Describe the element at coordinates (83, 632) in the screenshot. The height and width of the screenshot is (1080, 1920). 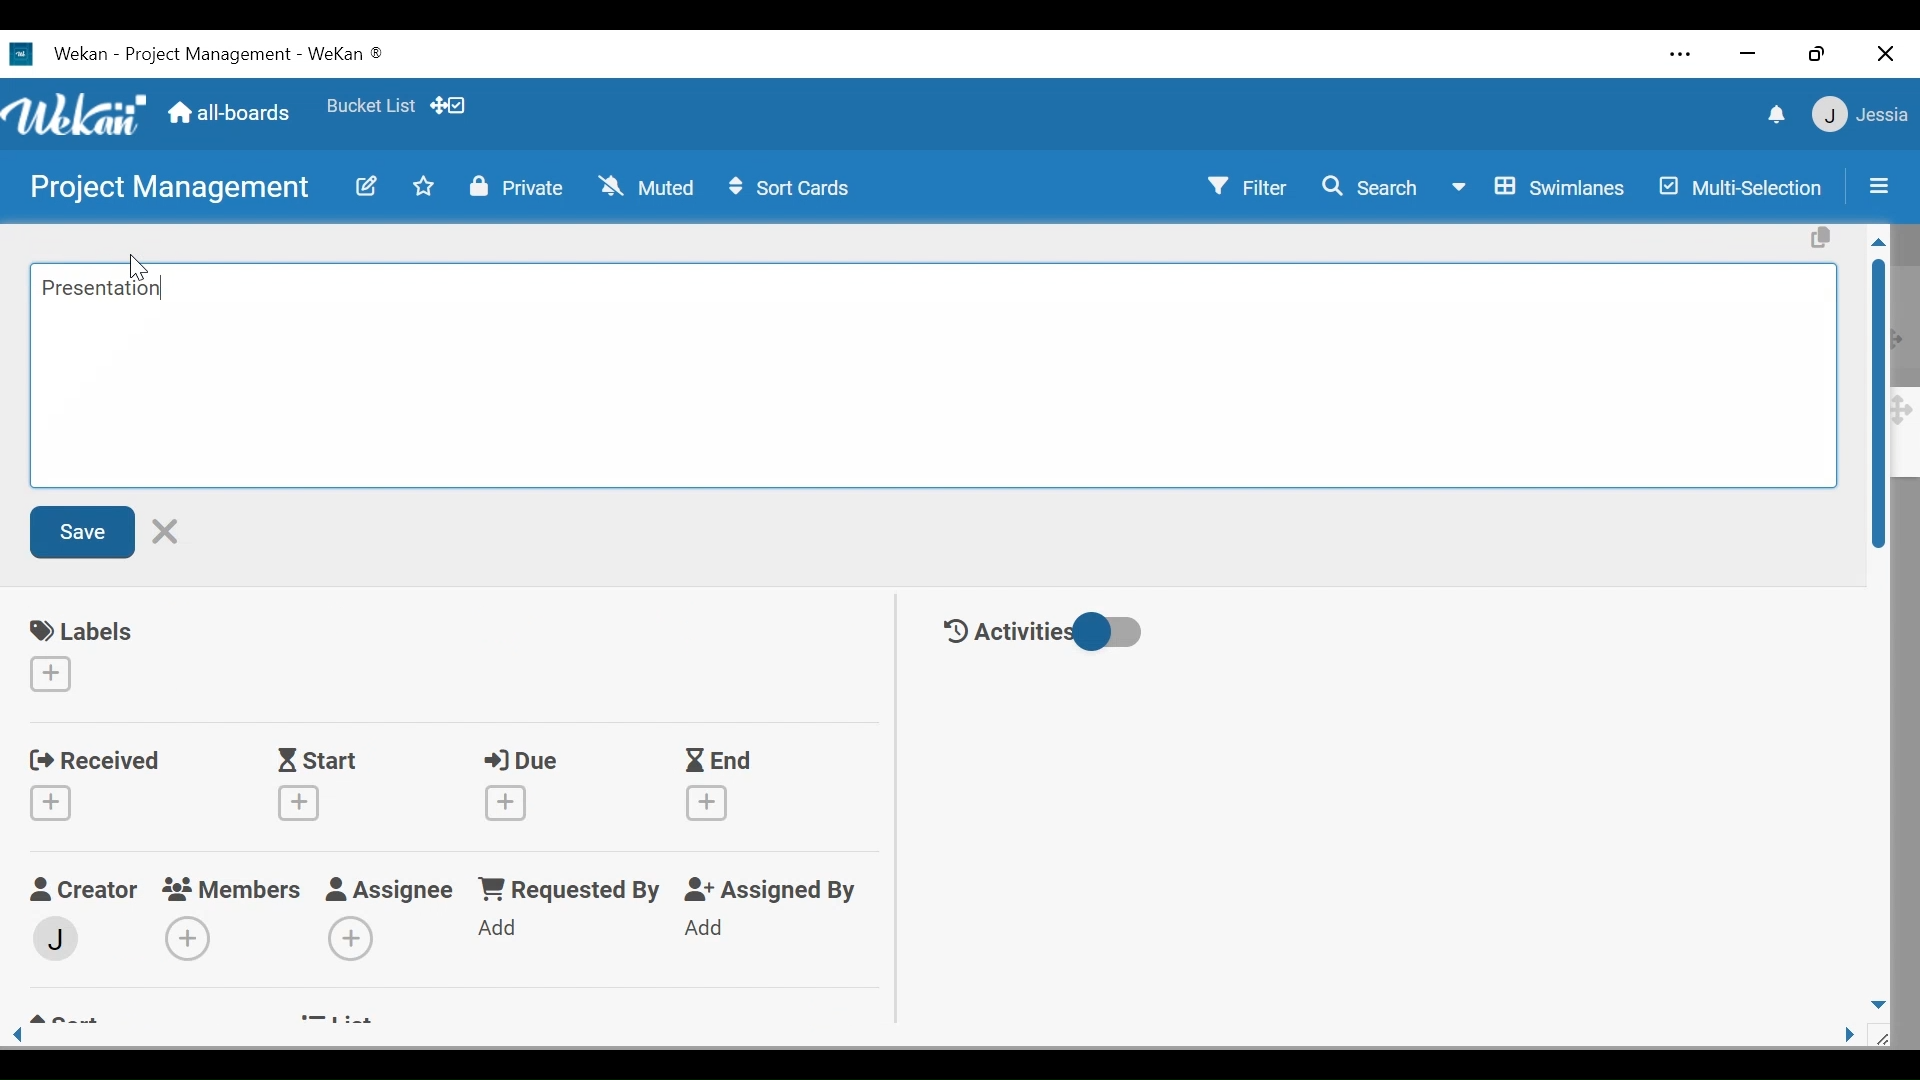
I see `labels` at that location.